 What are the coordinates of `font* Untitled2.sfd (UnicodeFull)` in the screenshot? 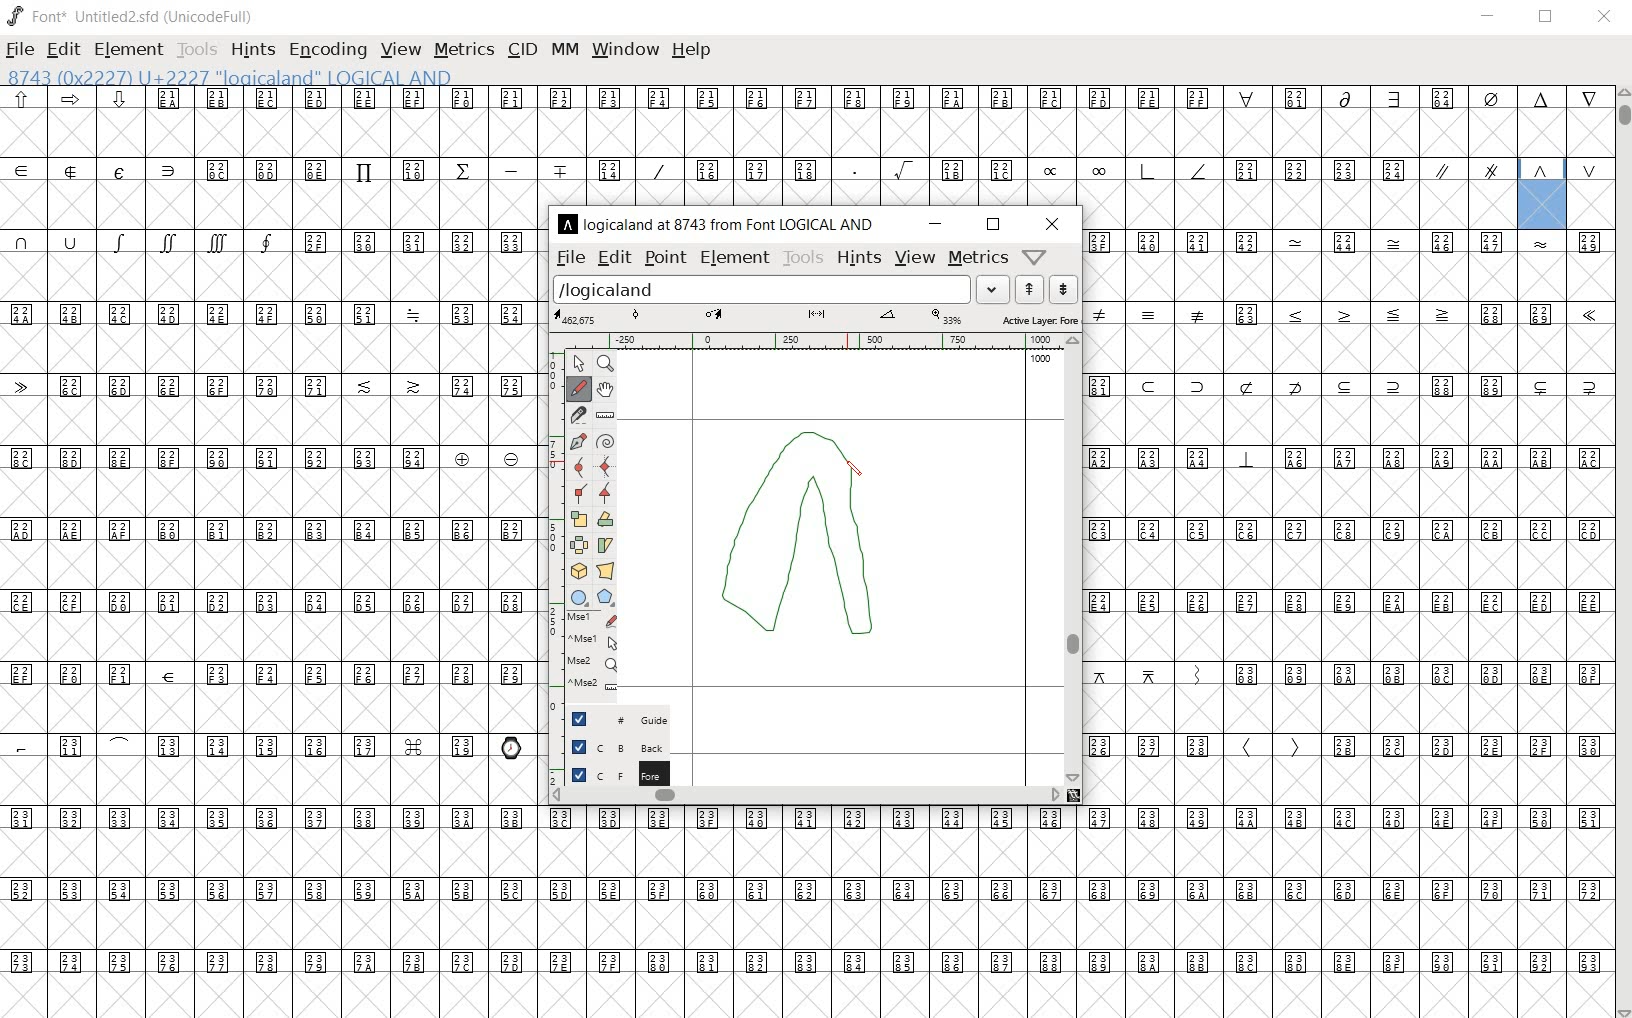 It's located at (133, 17).